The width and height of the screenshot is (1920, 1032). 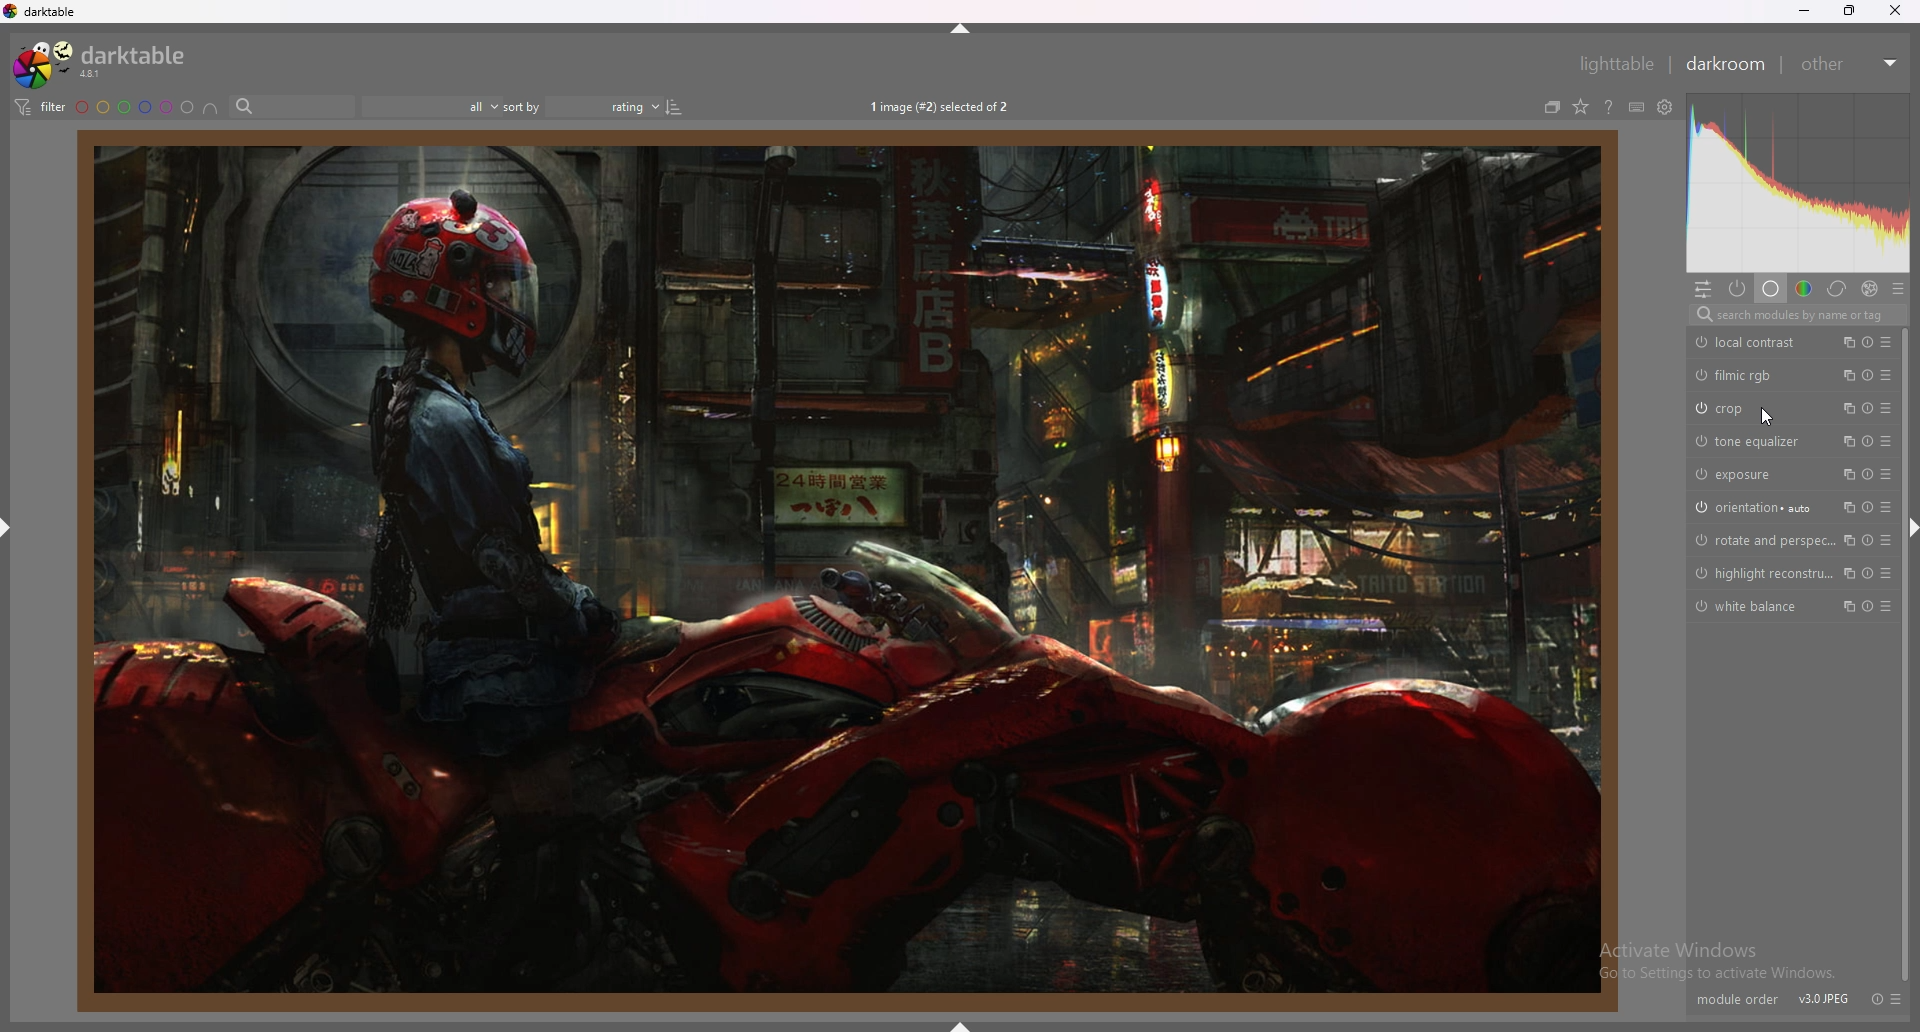 I want to click on presets, so click(x=1886, y=441).